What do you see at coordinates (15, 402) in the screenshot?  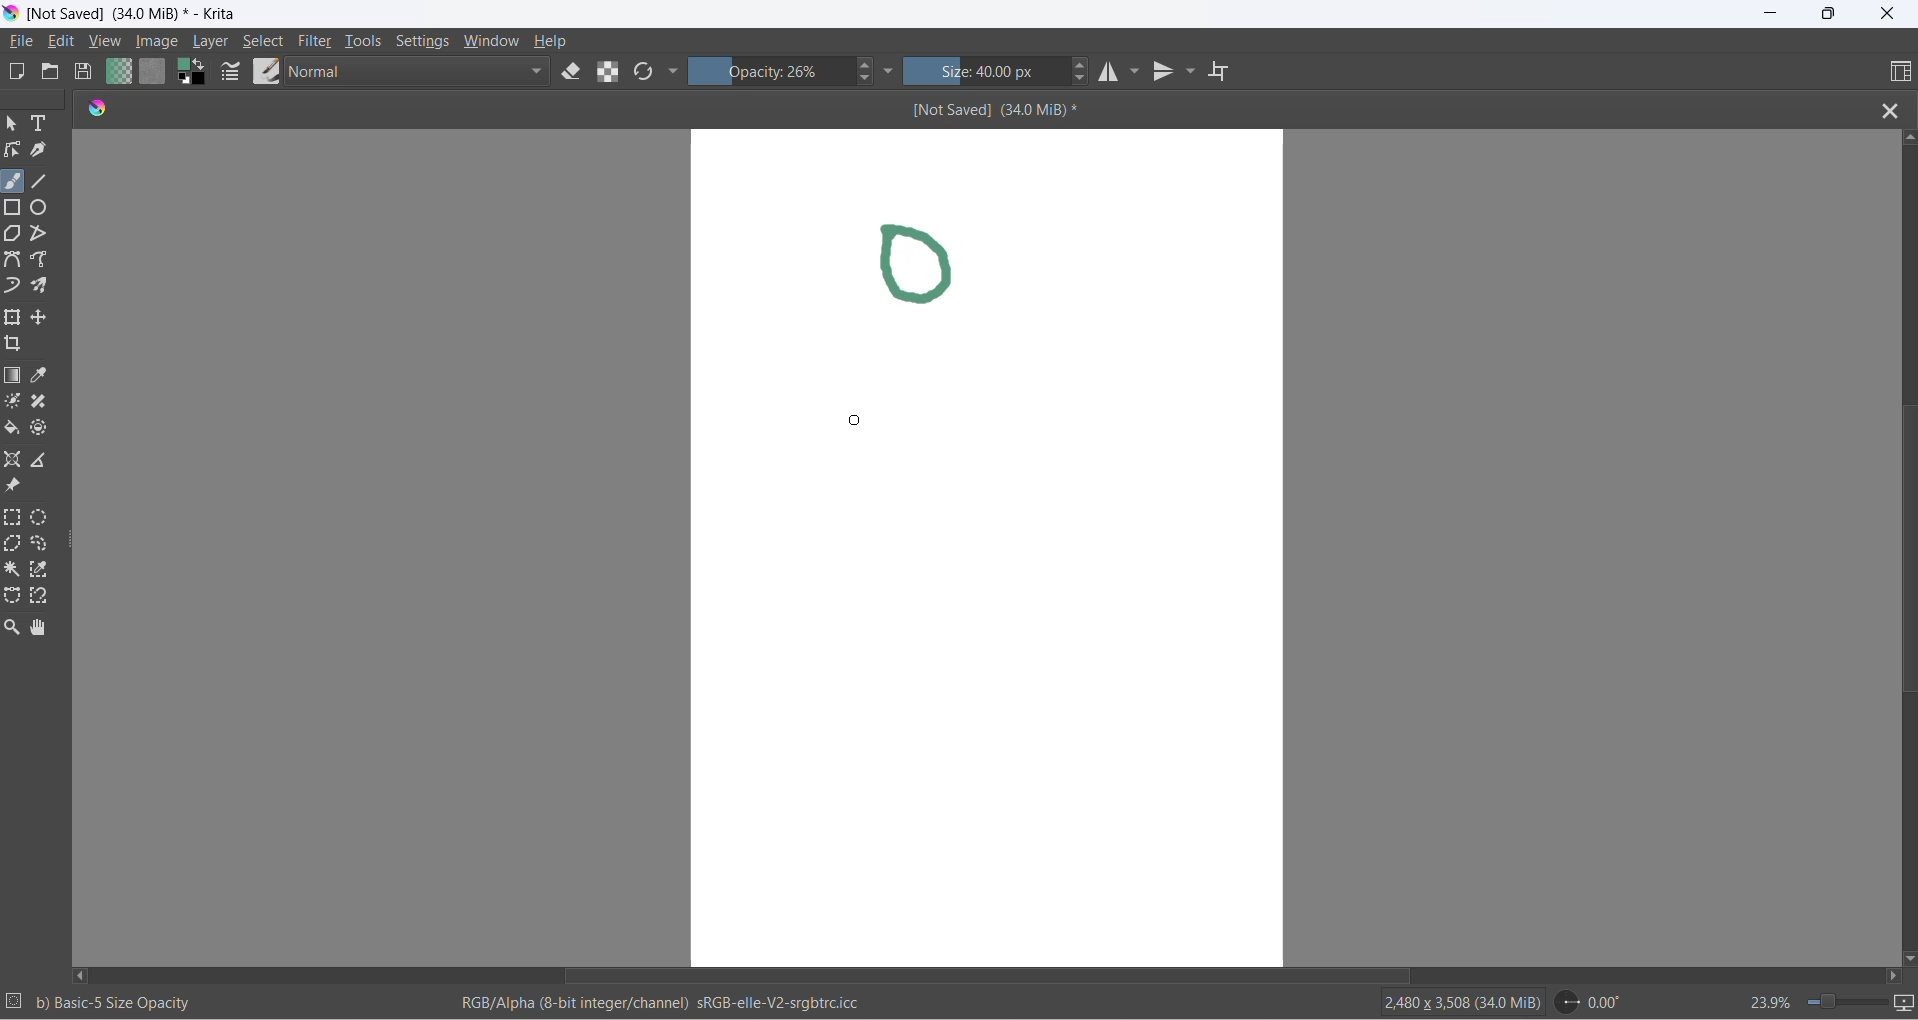 I see `colorize mask tool` at bounding box center [15, 402].